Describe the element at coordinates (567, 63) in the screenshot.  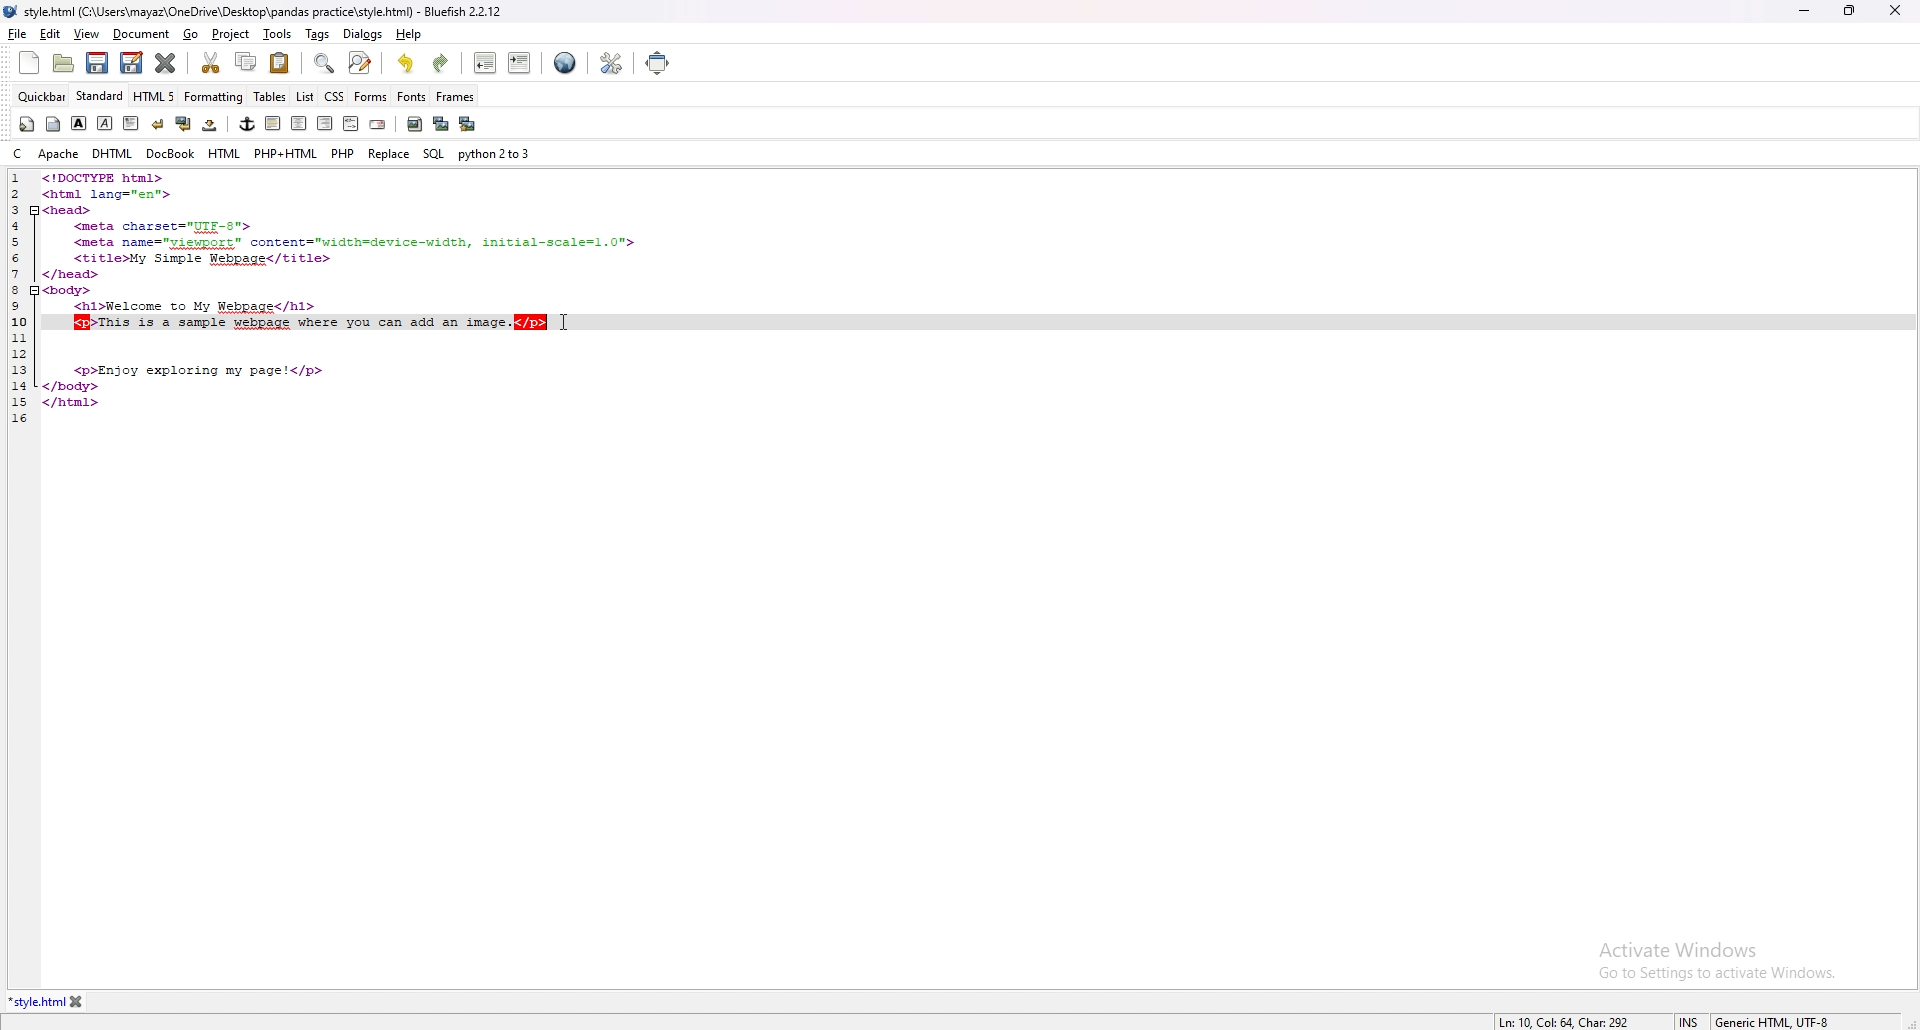
I see `web preview` at that location.